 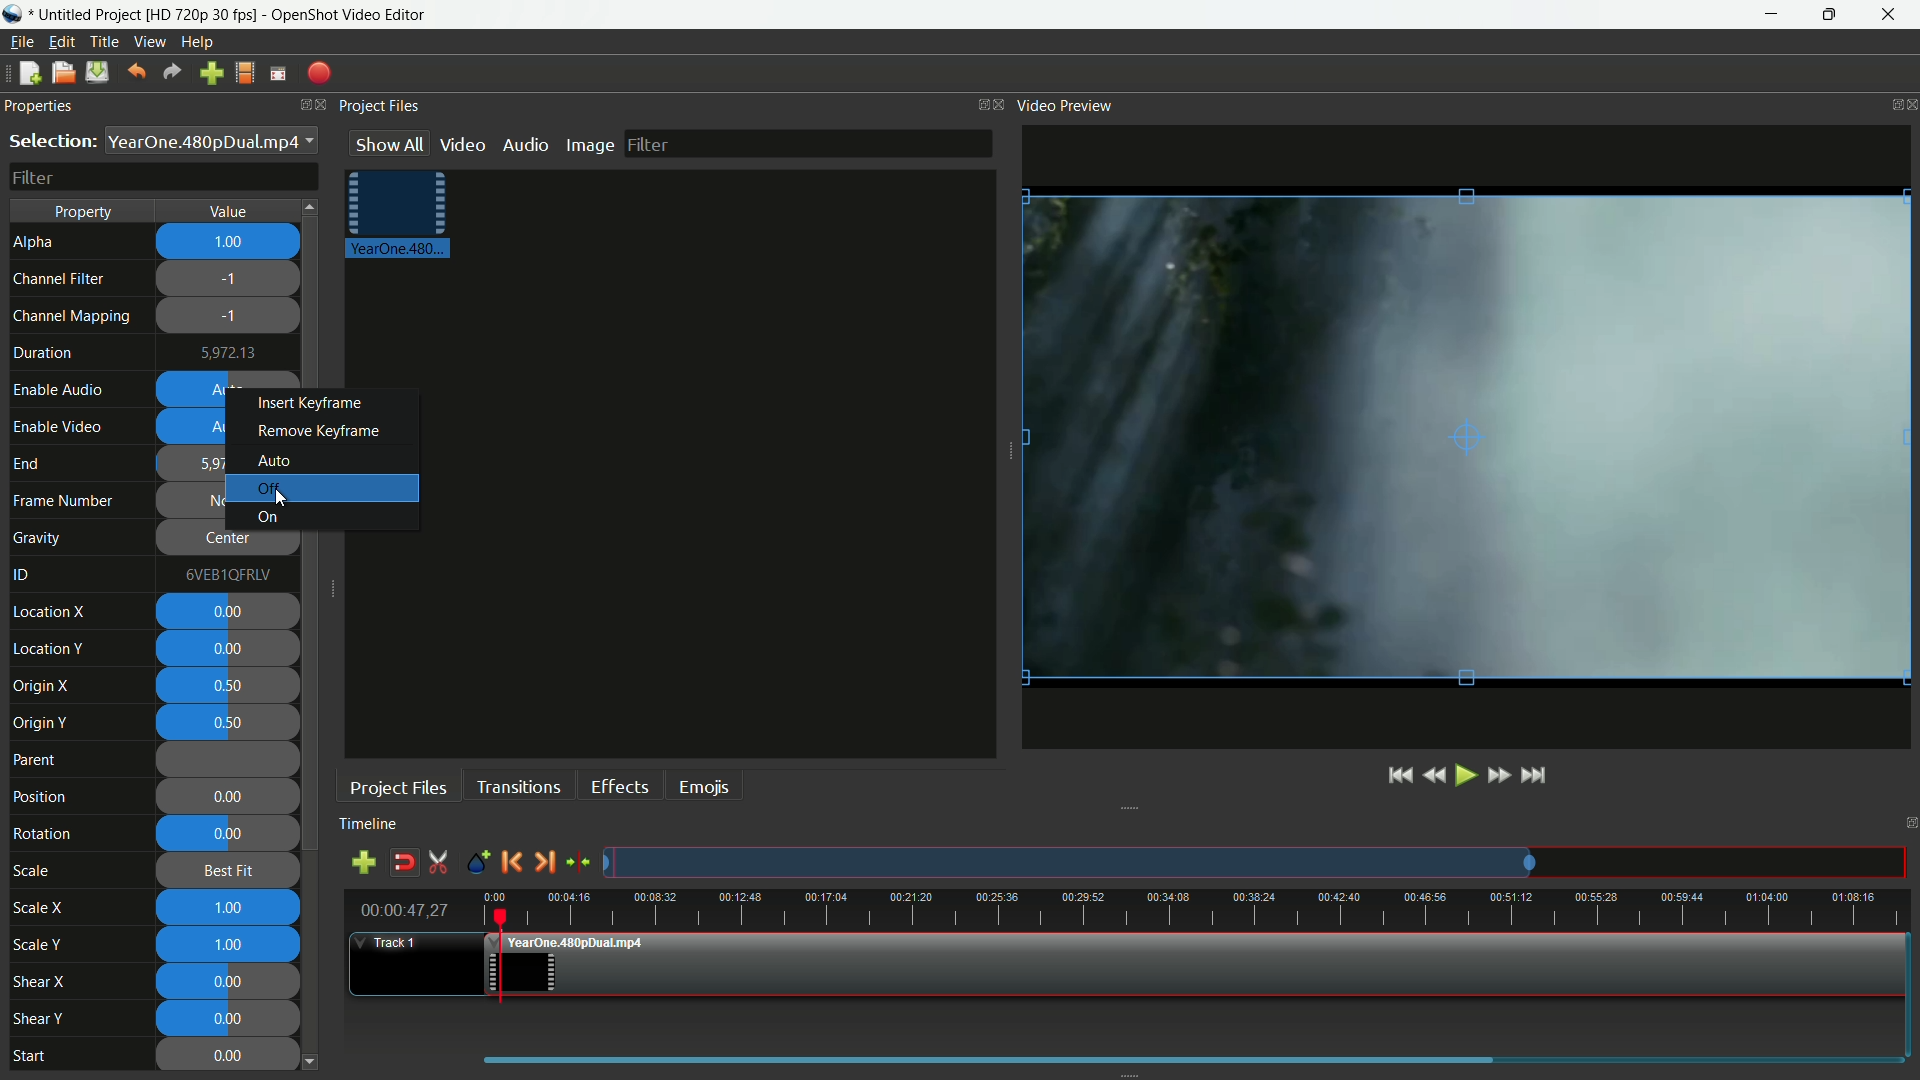 What do you see at coordinates (60, 43) in the screenshot?
I see `edit menu` at bounding box center [60, 43].